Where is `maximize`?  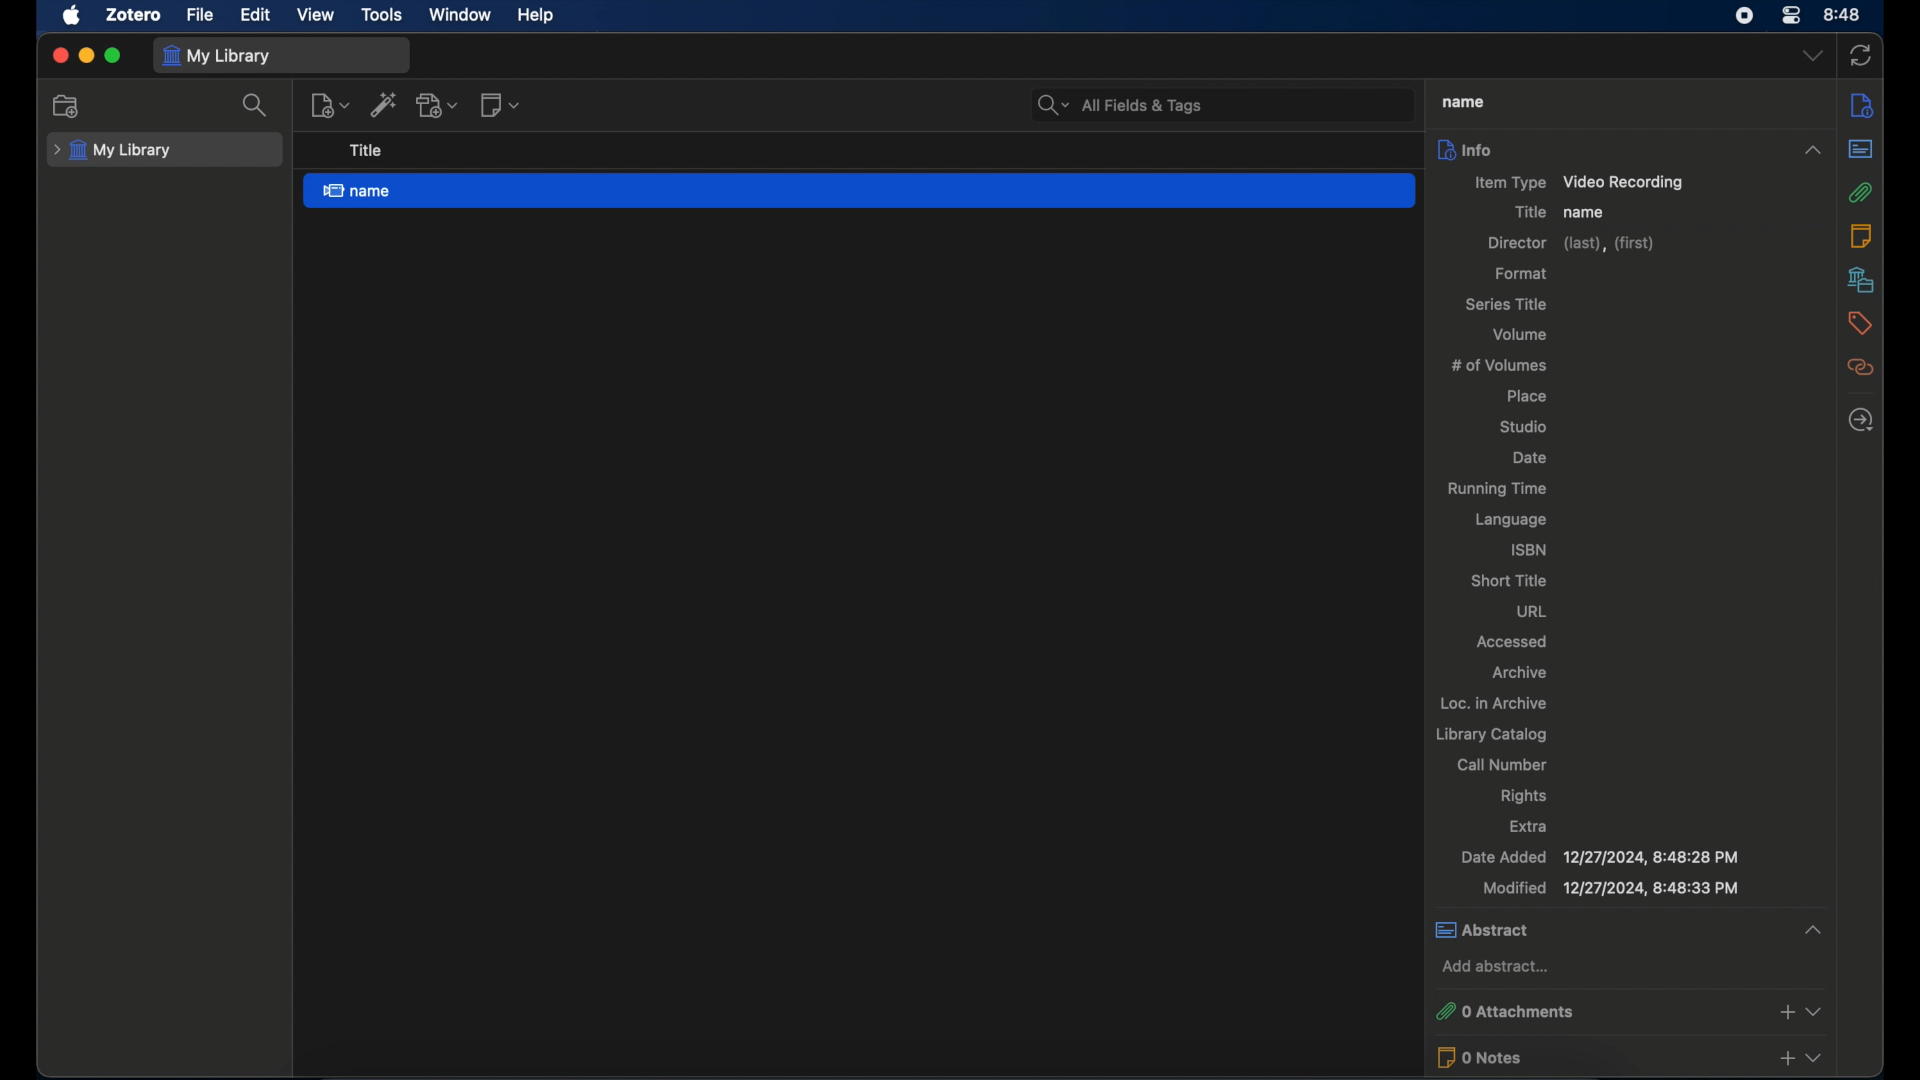
maximize is located at coordinates (113, 55).